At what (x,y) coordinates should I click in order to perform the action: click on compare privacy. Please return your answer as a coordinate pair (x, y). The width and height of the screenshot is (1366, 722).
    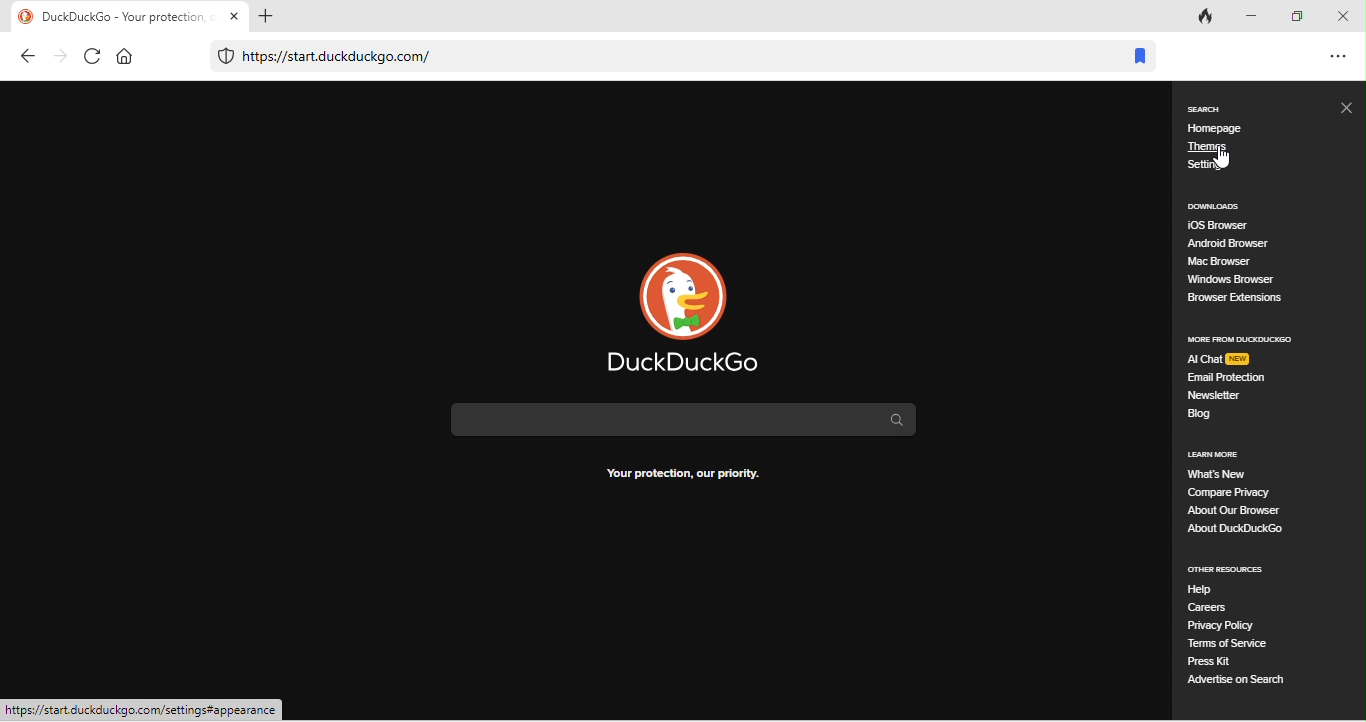
    Looking at the image, I should click on (1225, 493).